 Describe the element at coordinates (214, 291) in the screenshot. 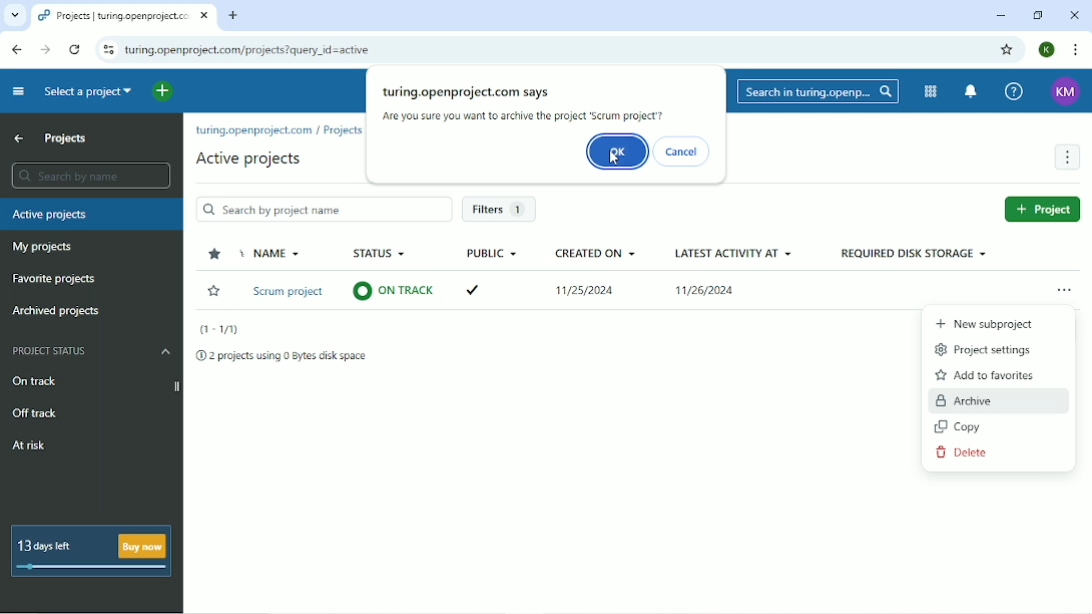

I see `Favorite` at that location.